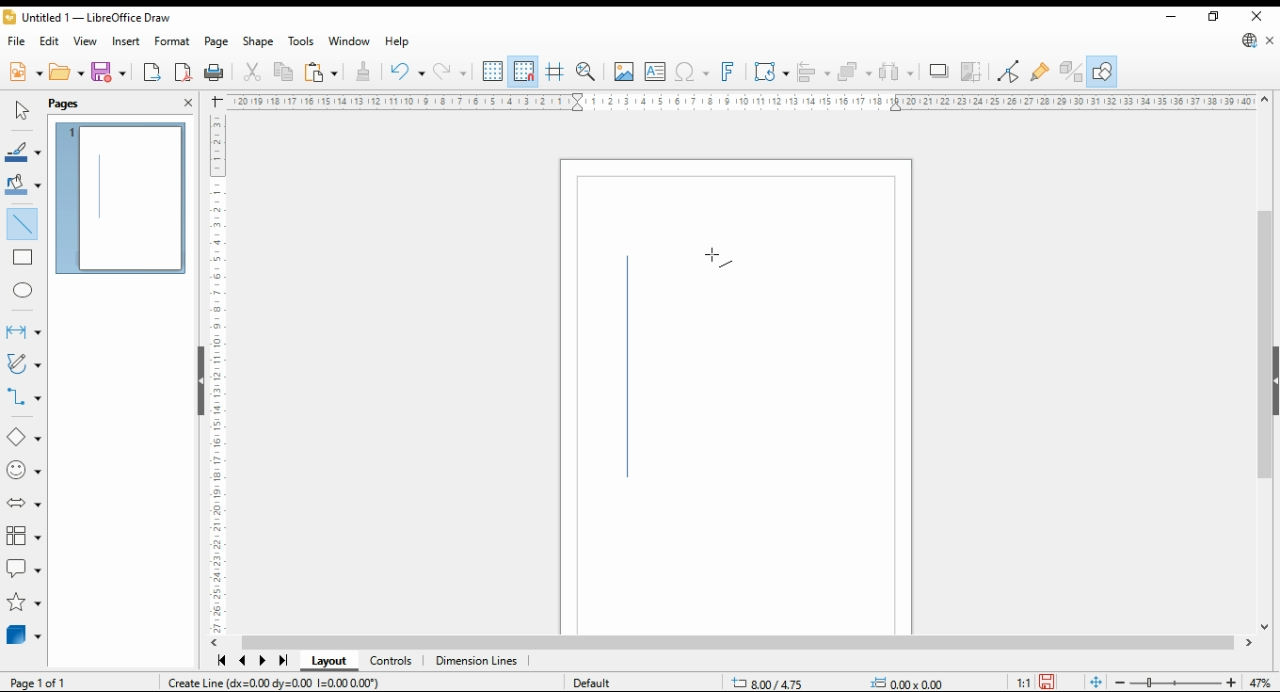 The width and height of the screenshot is (1280, 692). I want to click on snap to grid, so click(523, 71).